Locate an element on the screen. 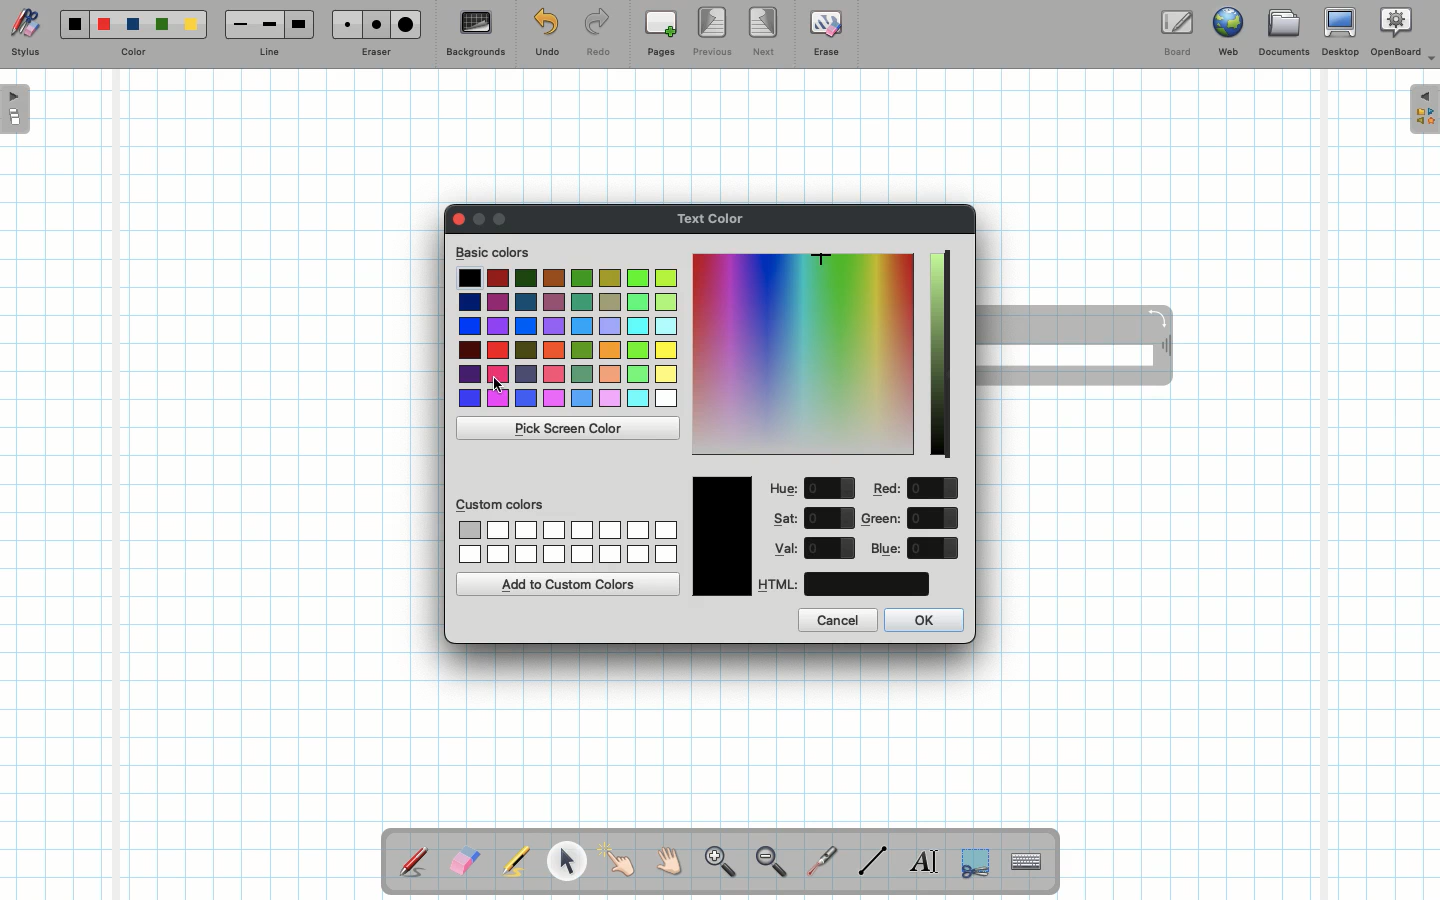  Small line is located at coordinates (237, 25).